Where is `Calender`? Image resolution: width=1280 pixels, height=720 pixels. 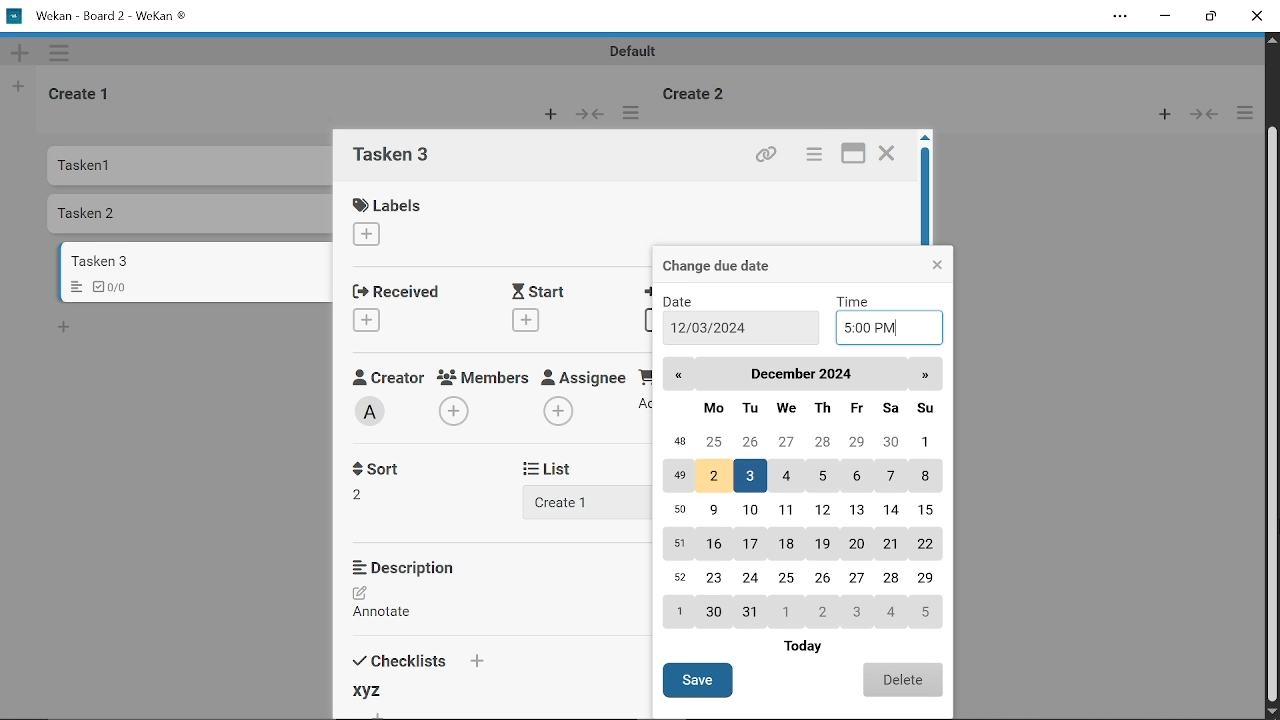
Calender is located at coordinates (800, 512).